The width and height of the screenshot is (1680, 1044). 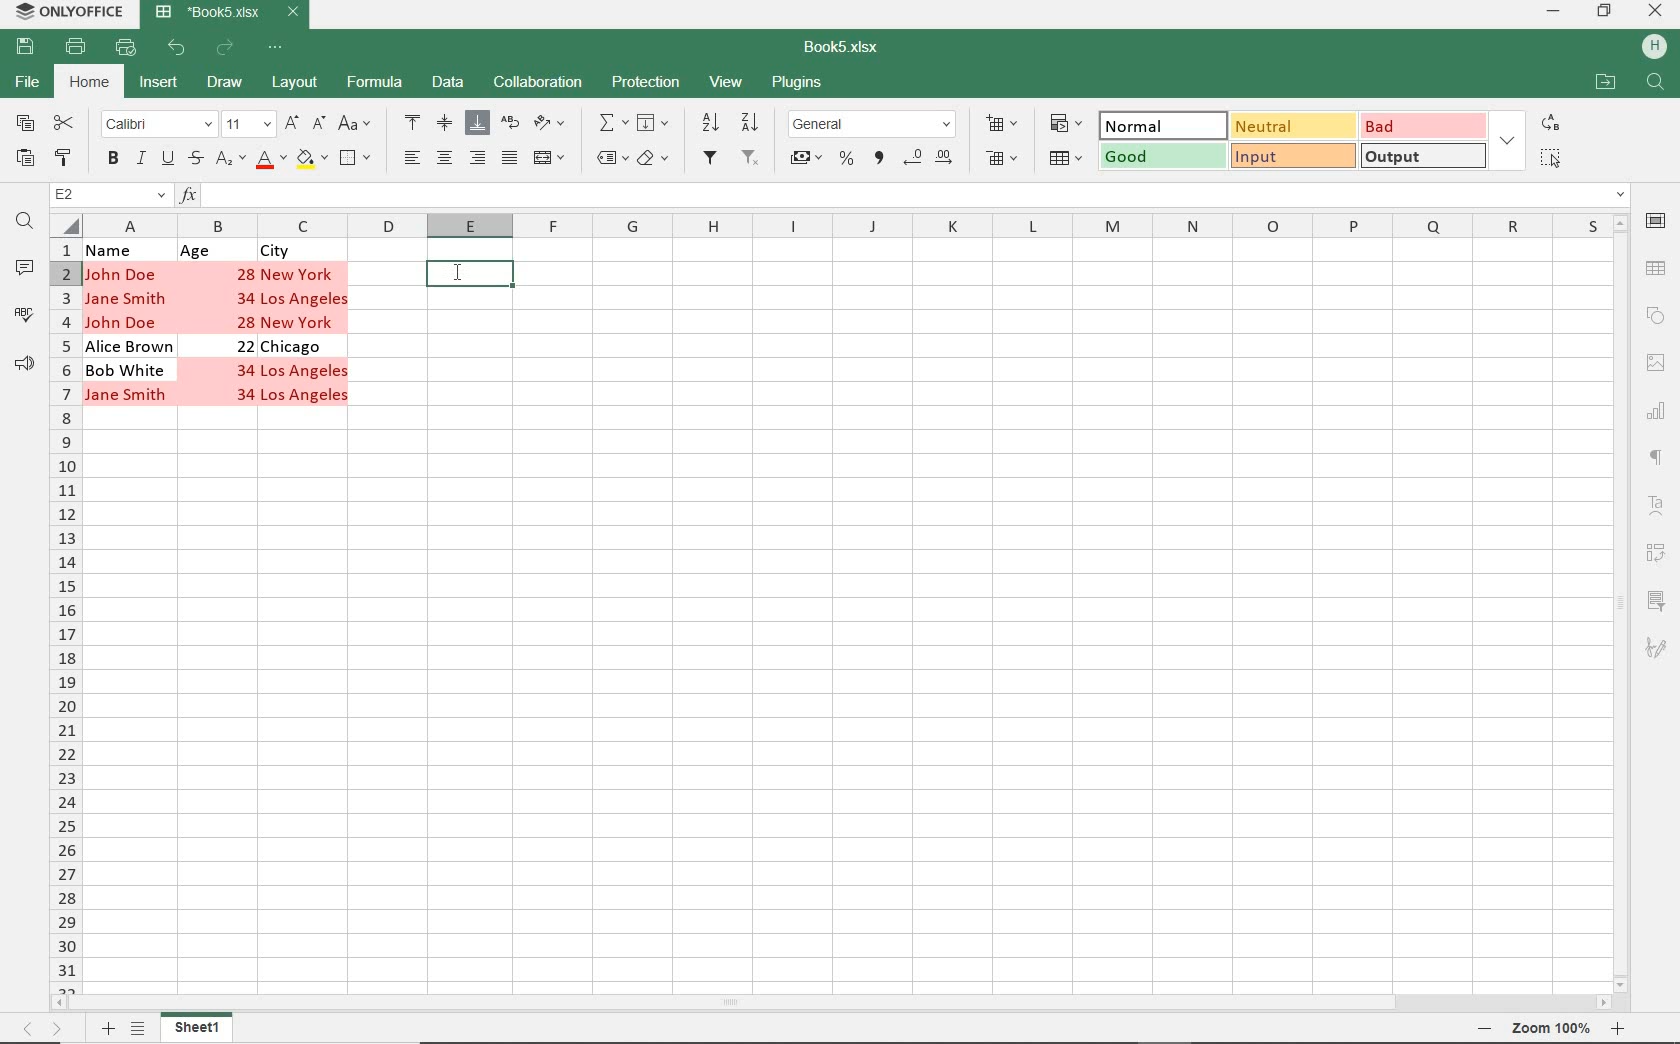 What do you see at coordinates (280, 251) in the screenshot?
I see `City` at bounding box center [280, 251].